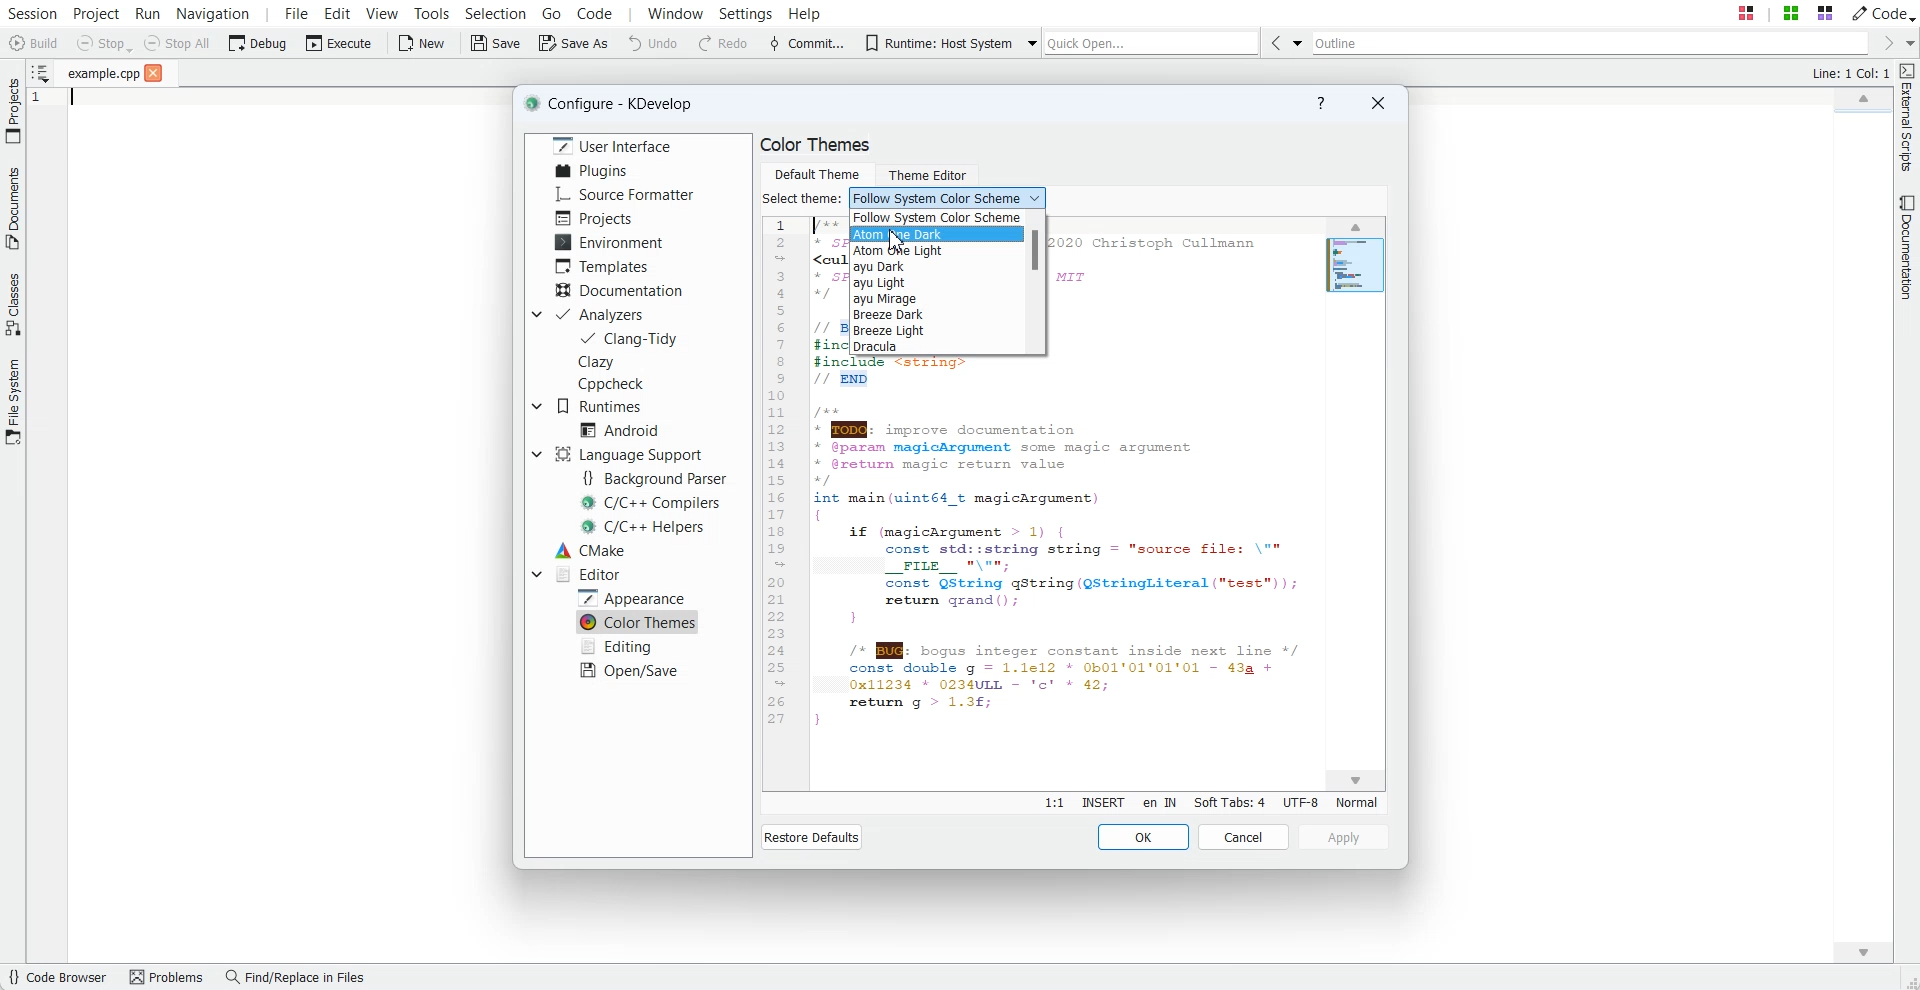  Describe the element at coordinates (636, 597) in the screenshot. I see `Apperarnce` at that location.